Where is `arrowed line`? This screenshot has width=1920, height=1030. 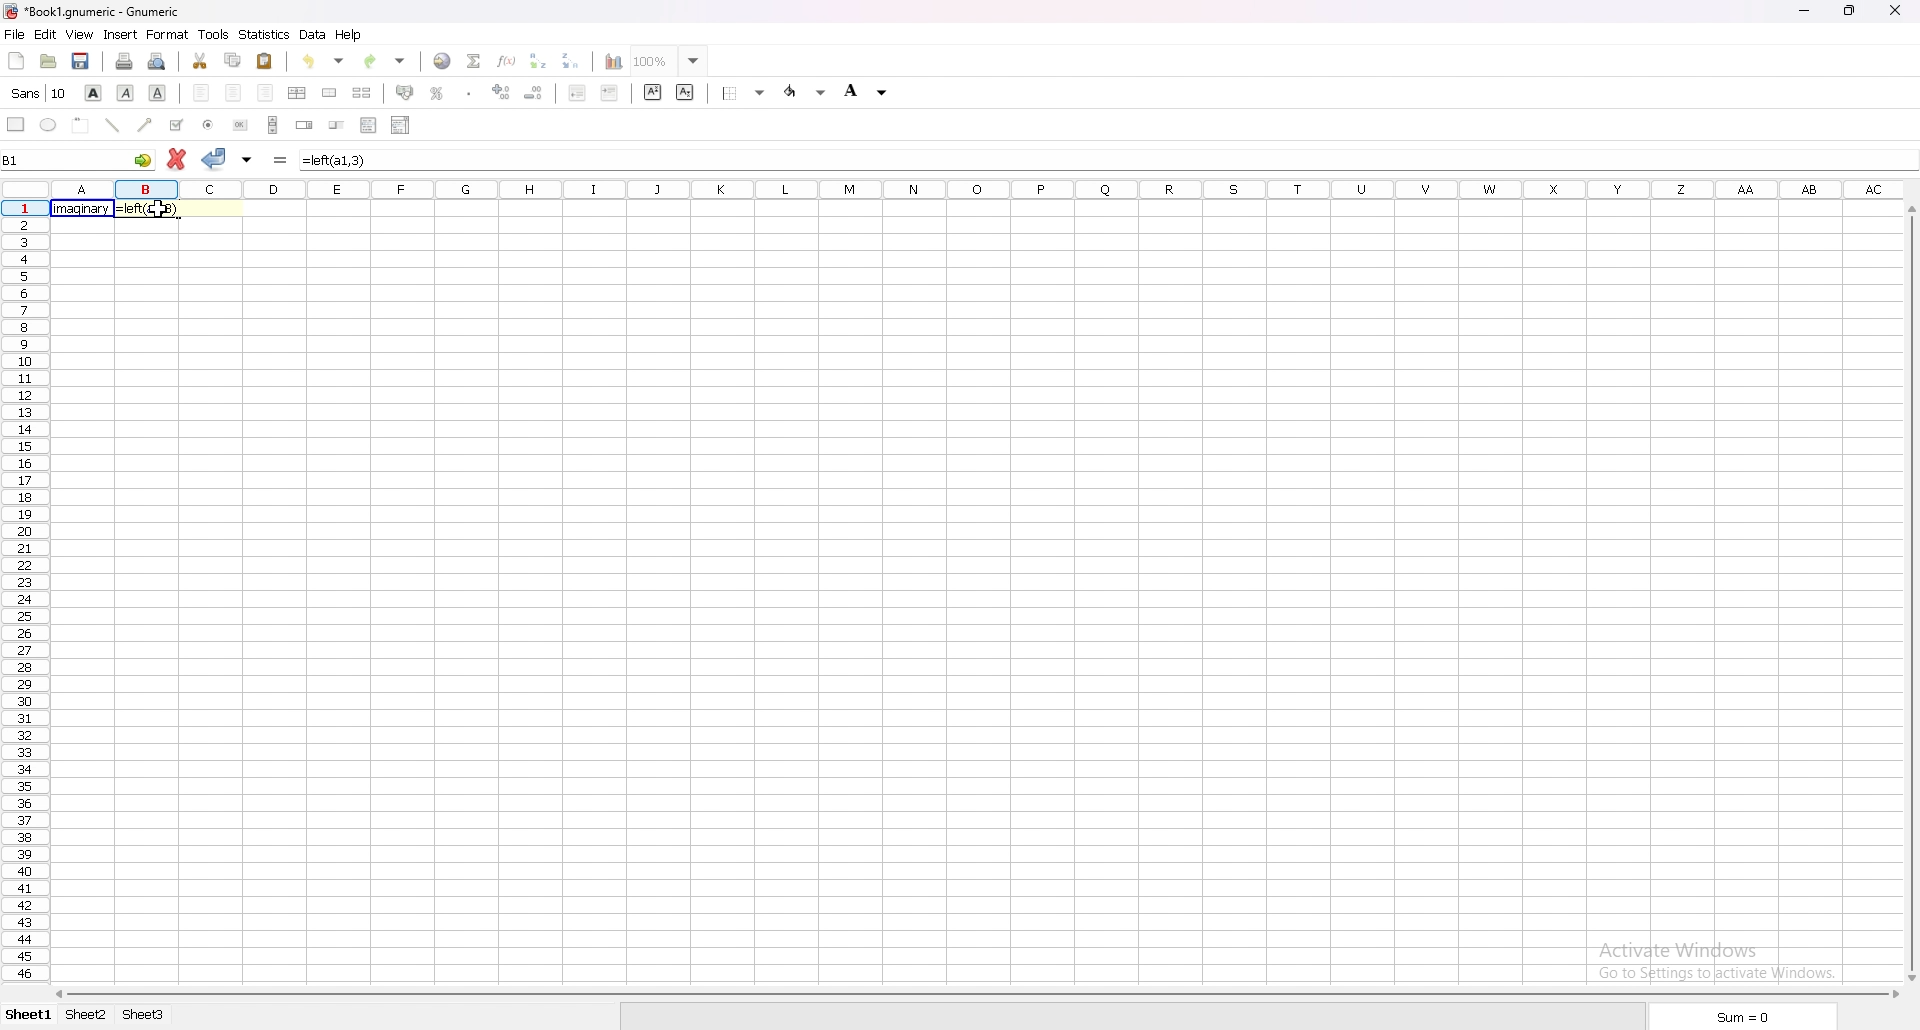
arrowed line is located at coordinates (145, 126).